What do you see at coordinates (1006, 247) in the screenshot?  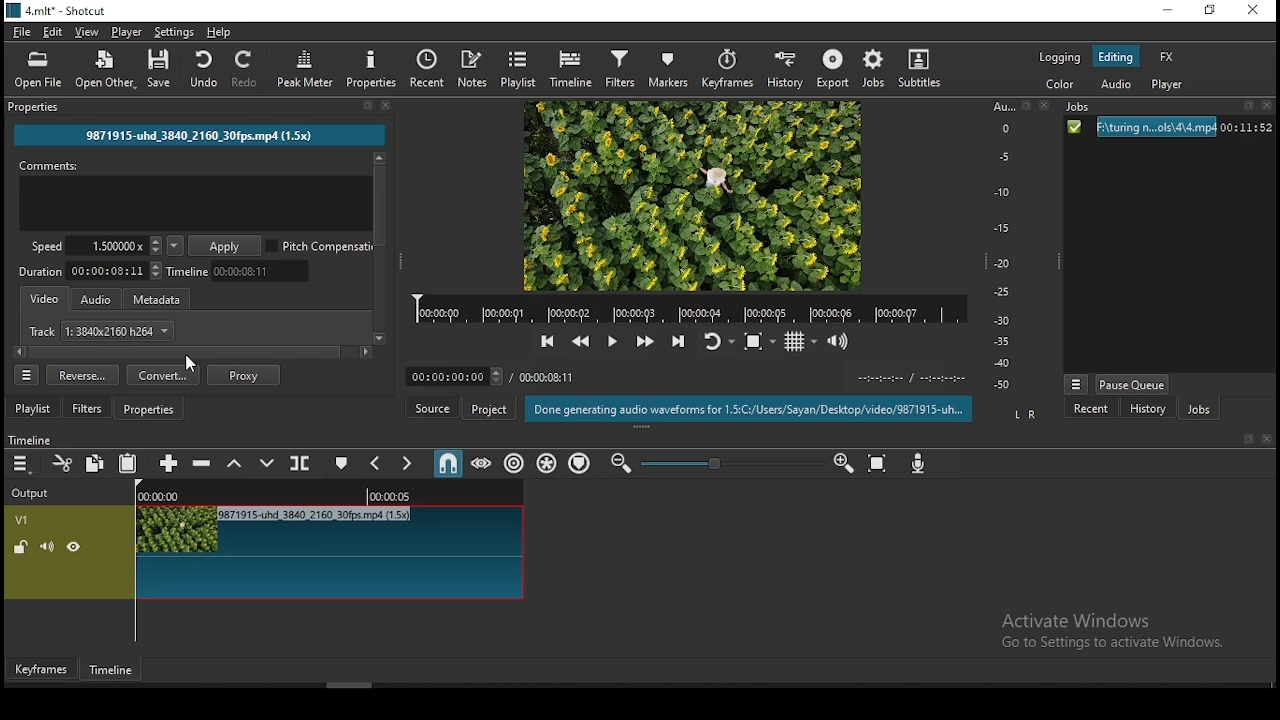 I see `scale` at bounding box center [1006, 247].